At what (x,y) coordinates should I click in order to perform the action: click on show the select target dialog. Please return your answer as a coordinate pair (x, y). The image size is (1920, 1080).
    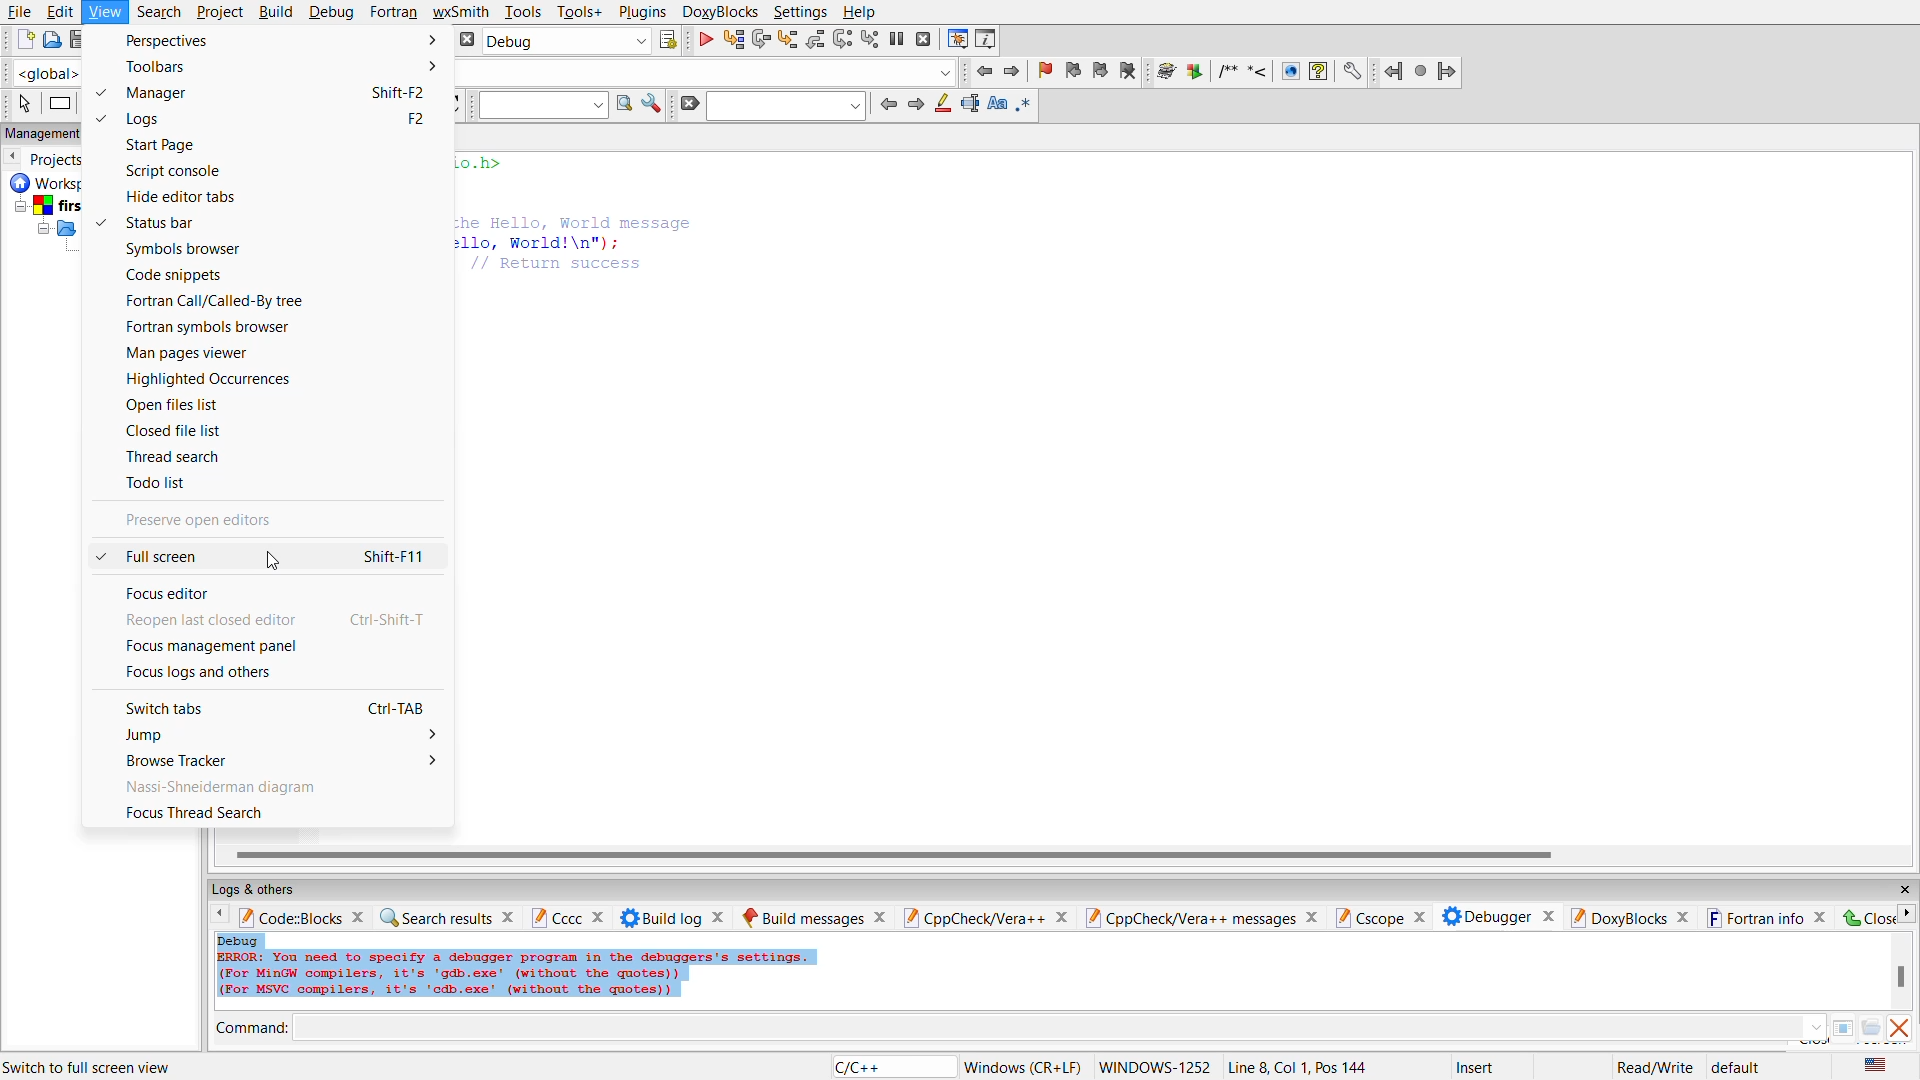
    Looking at the image, I should click on (668, 42).